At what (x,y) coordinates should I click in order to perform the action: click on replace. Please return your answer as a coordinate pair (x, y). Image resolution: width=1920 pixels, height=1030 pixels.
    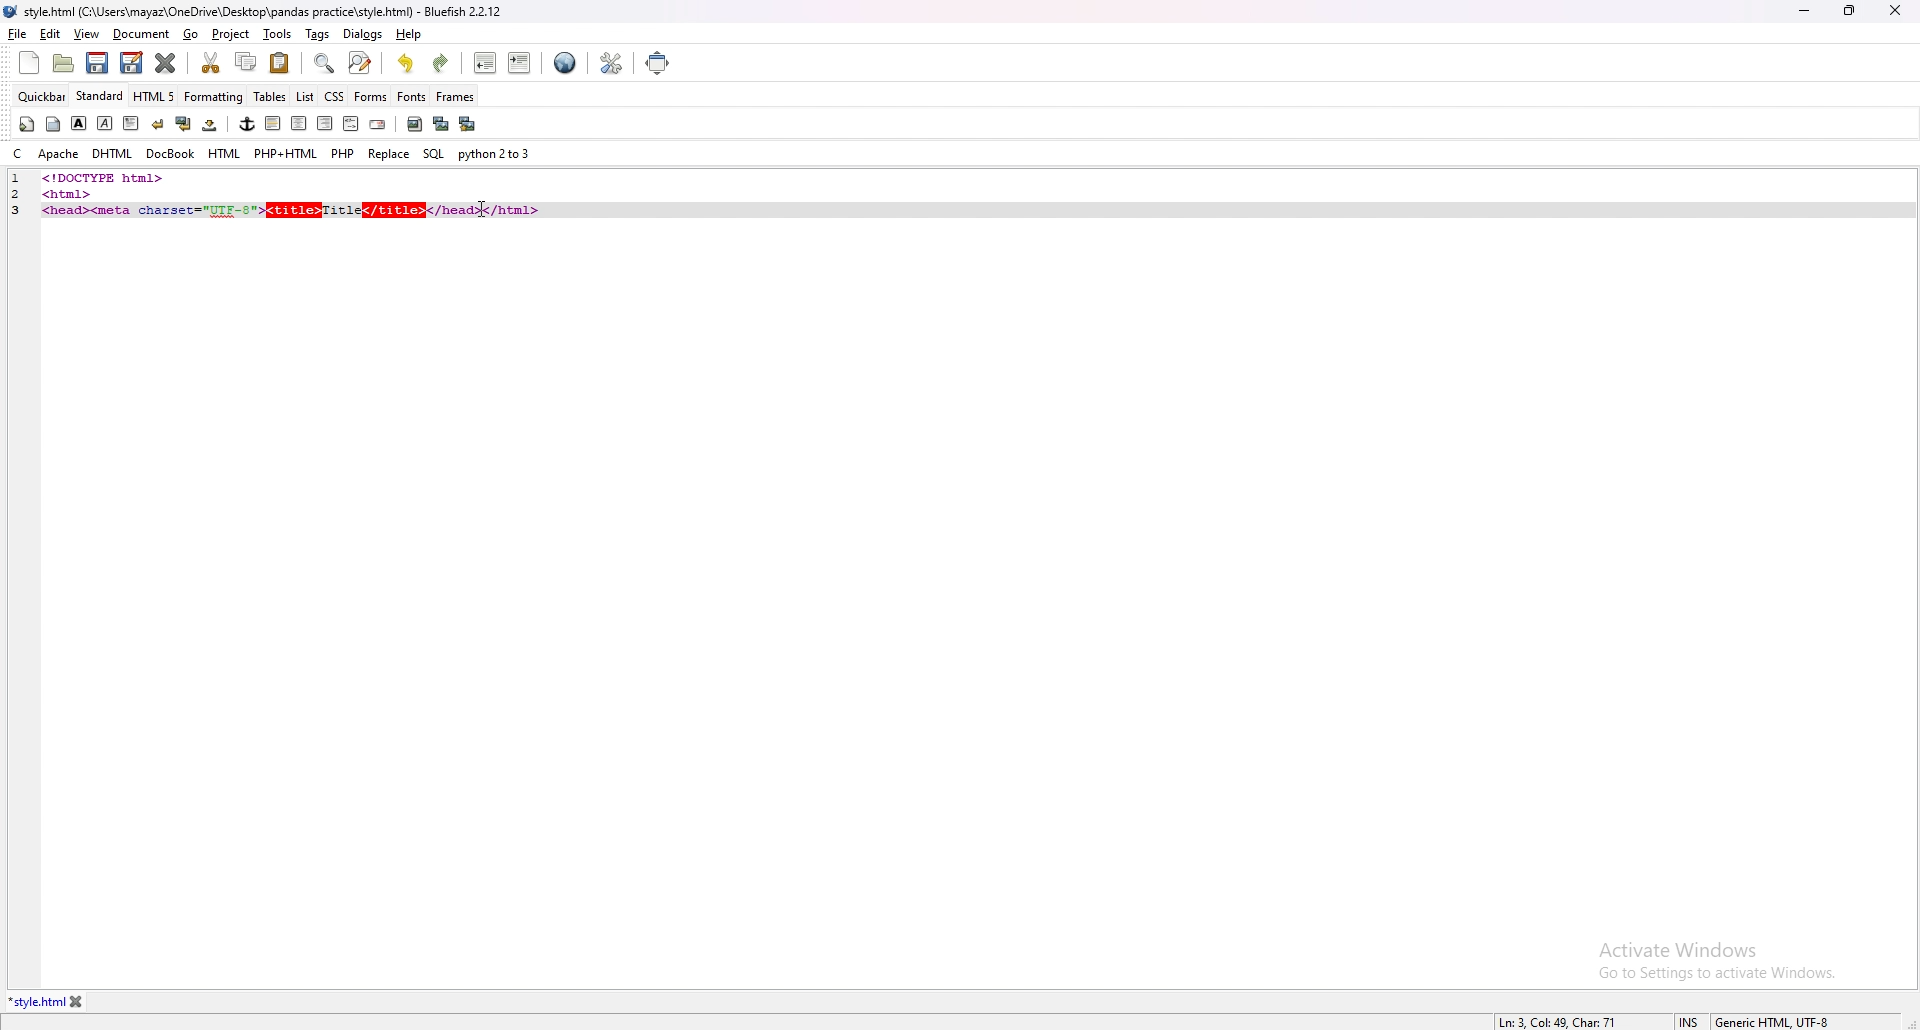
    Looking at the image, I should click on (389, 153).